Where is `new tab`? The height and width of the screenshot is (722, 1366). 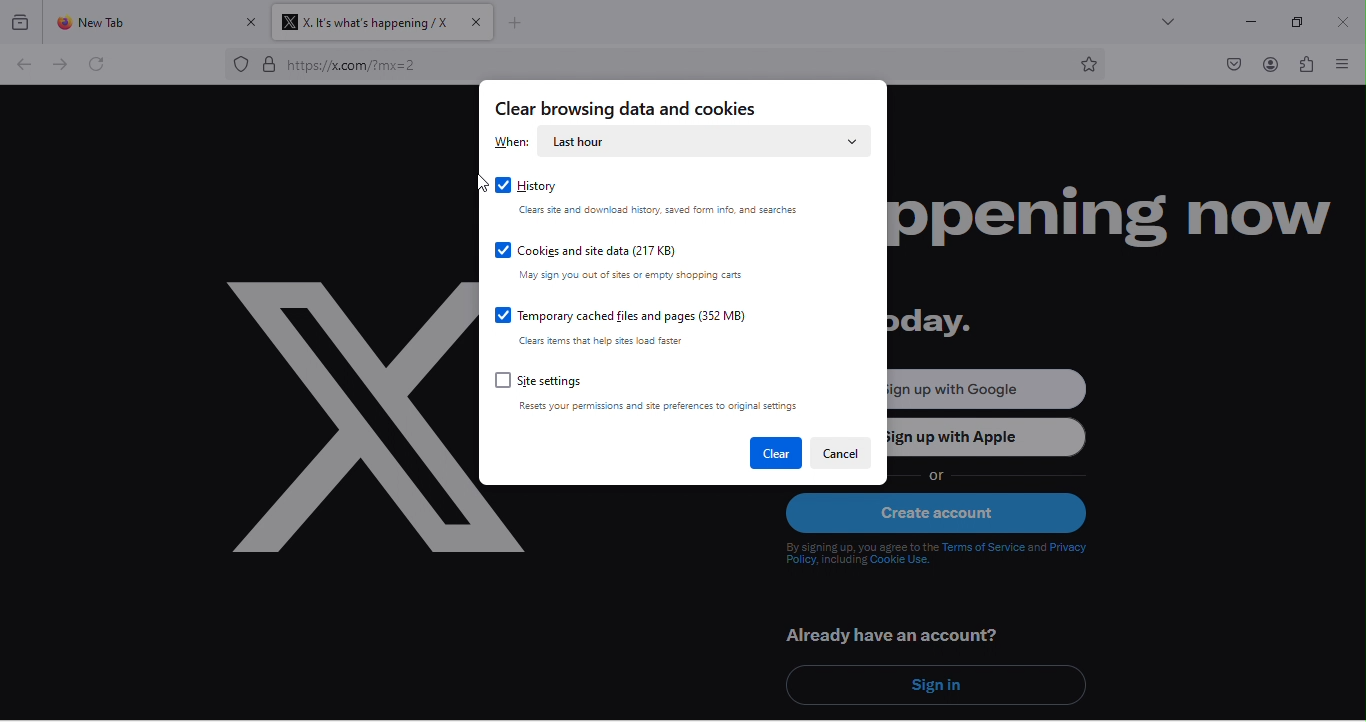
new tab is located at coordinates (153, 22).